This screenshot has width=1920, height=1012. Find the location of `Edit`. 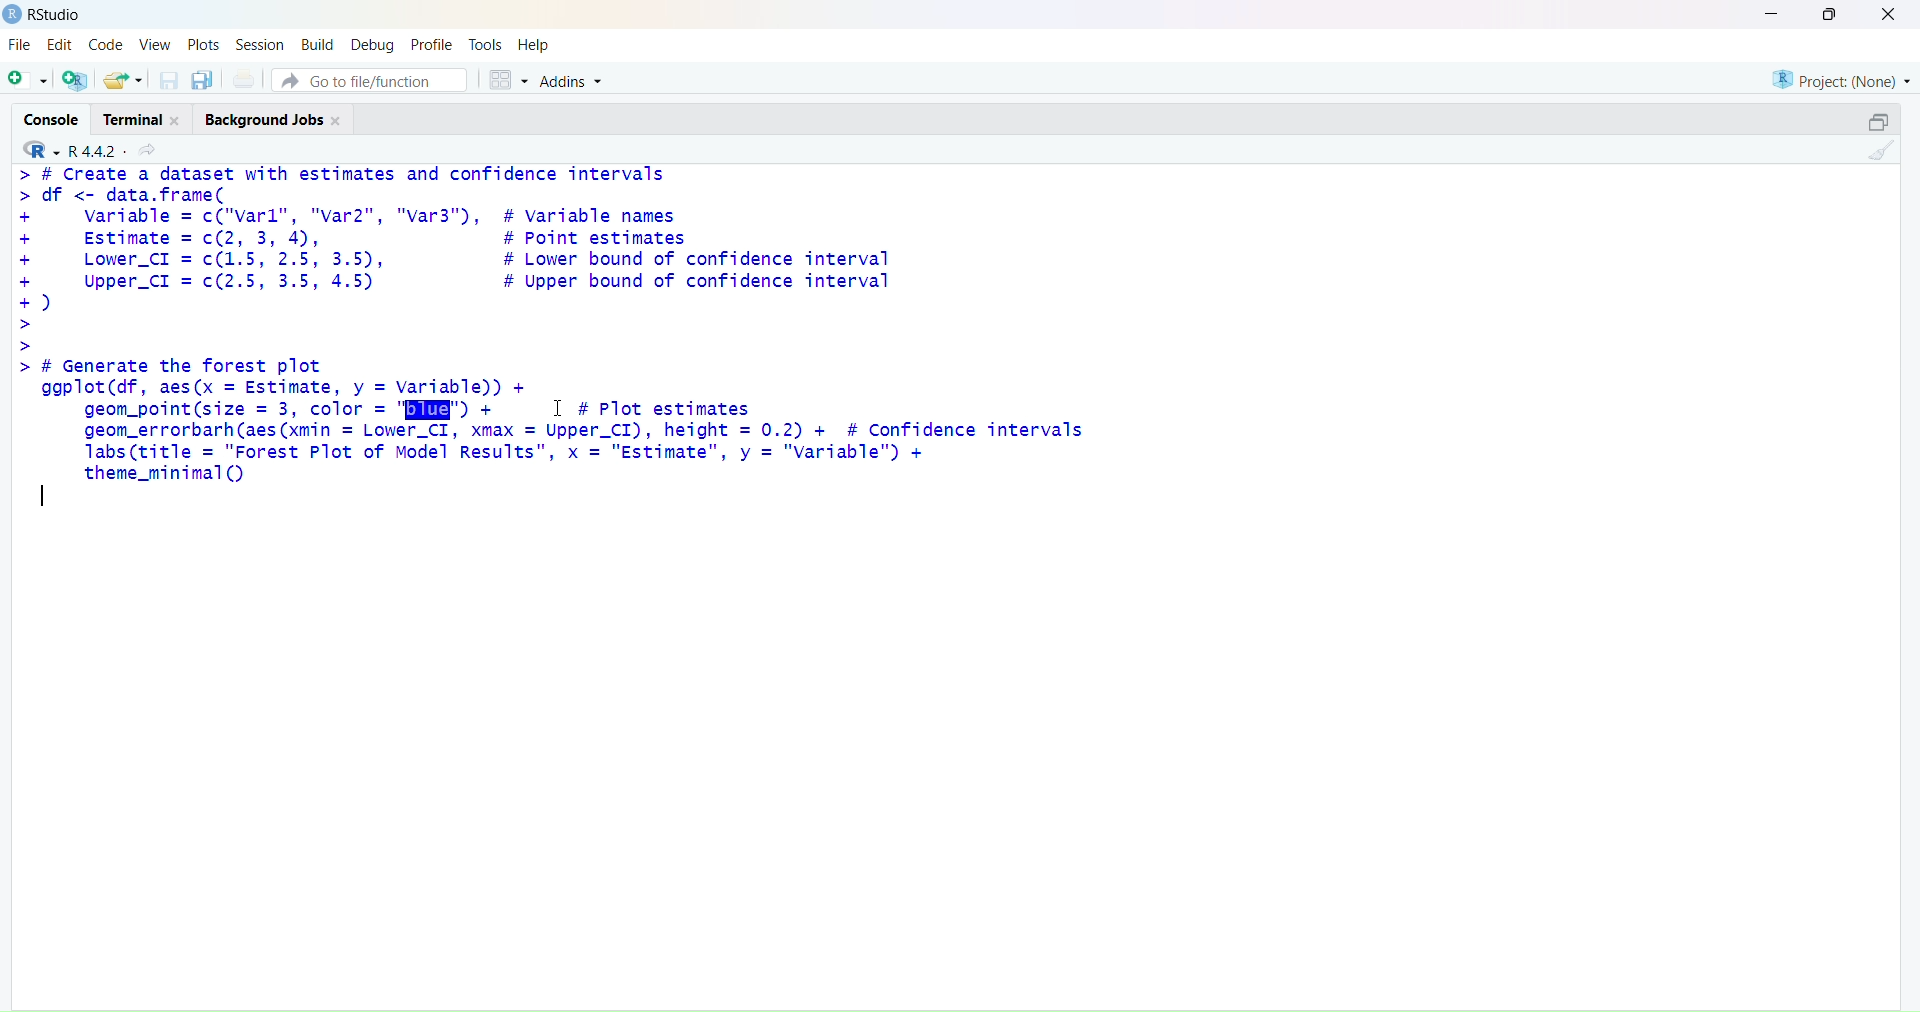

Edit is located at coordinates (59, 44).